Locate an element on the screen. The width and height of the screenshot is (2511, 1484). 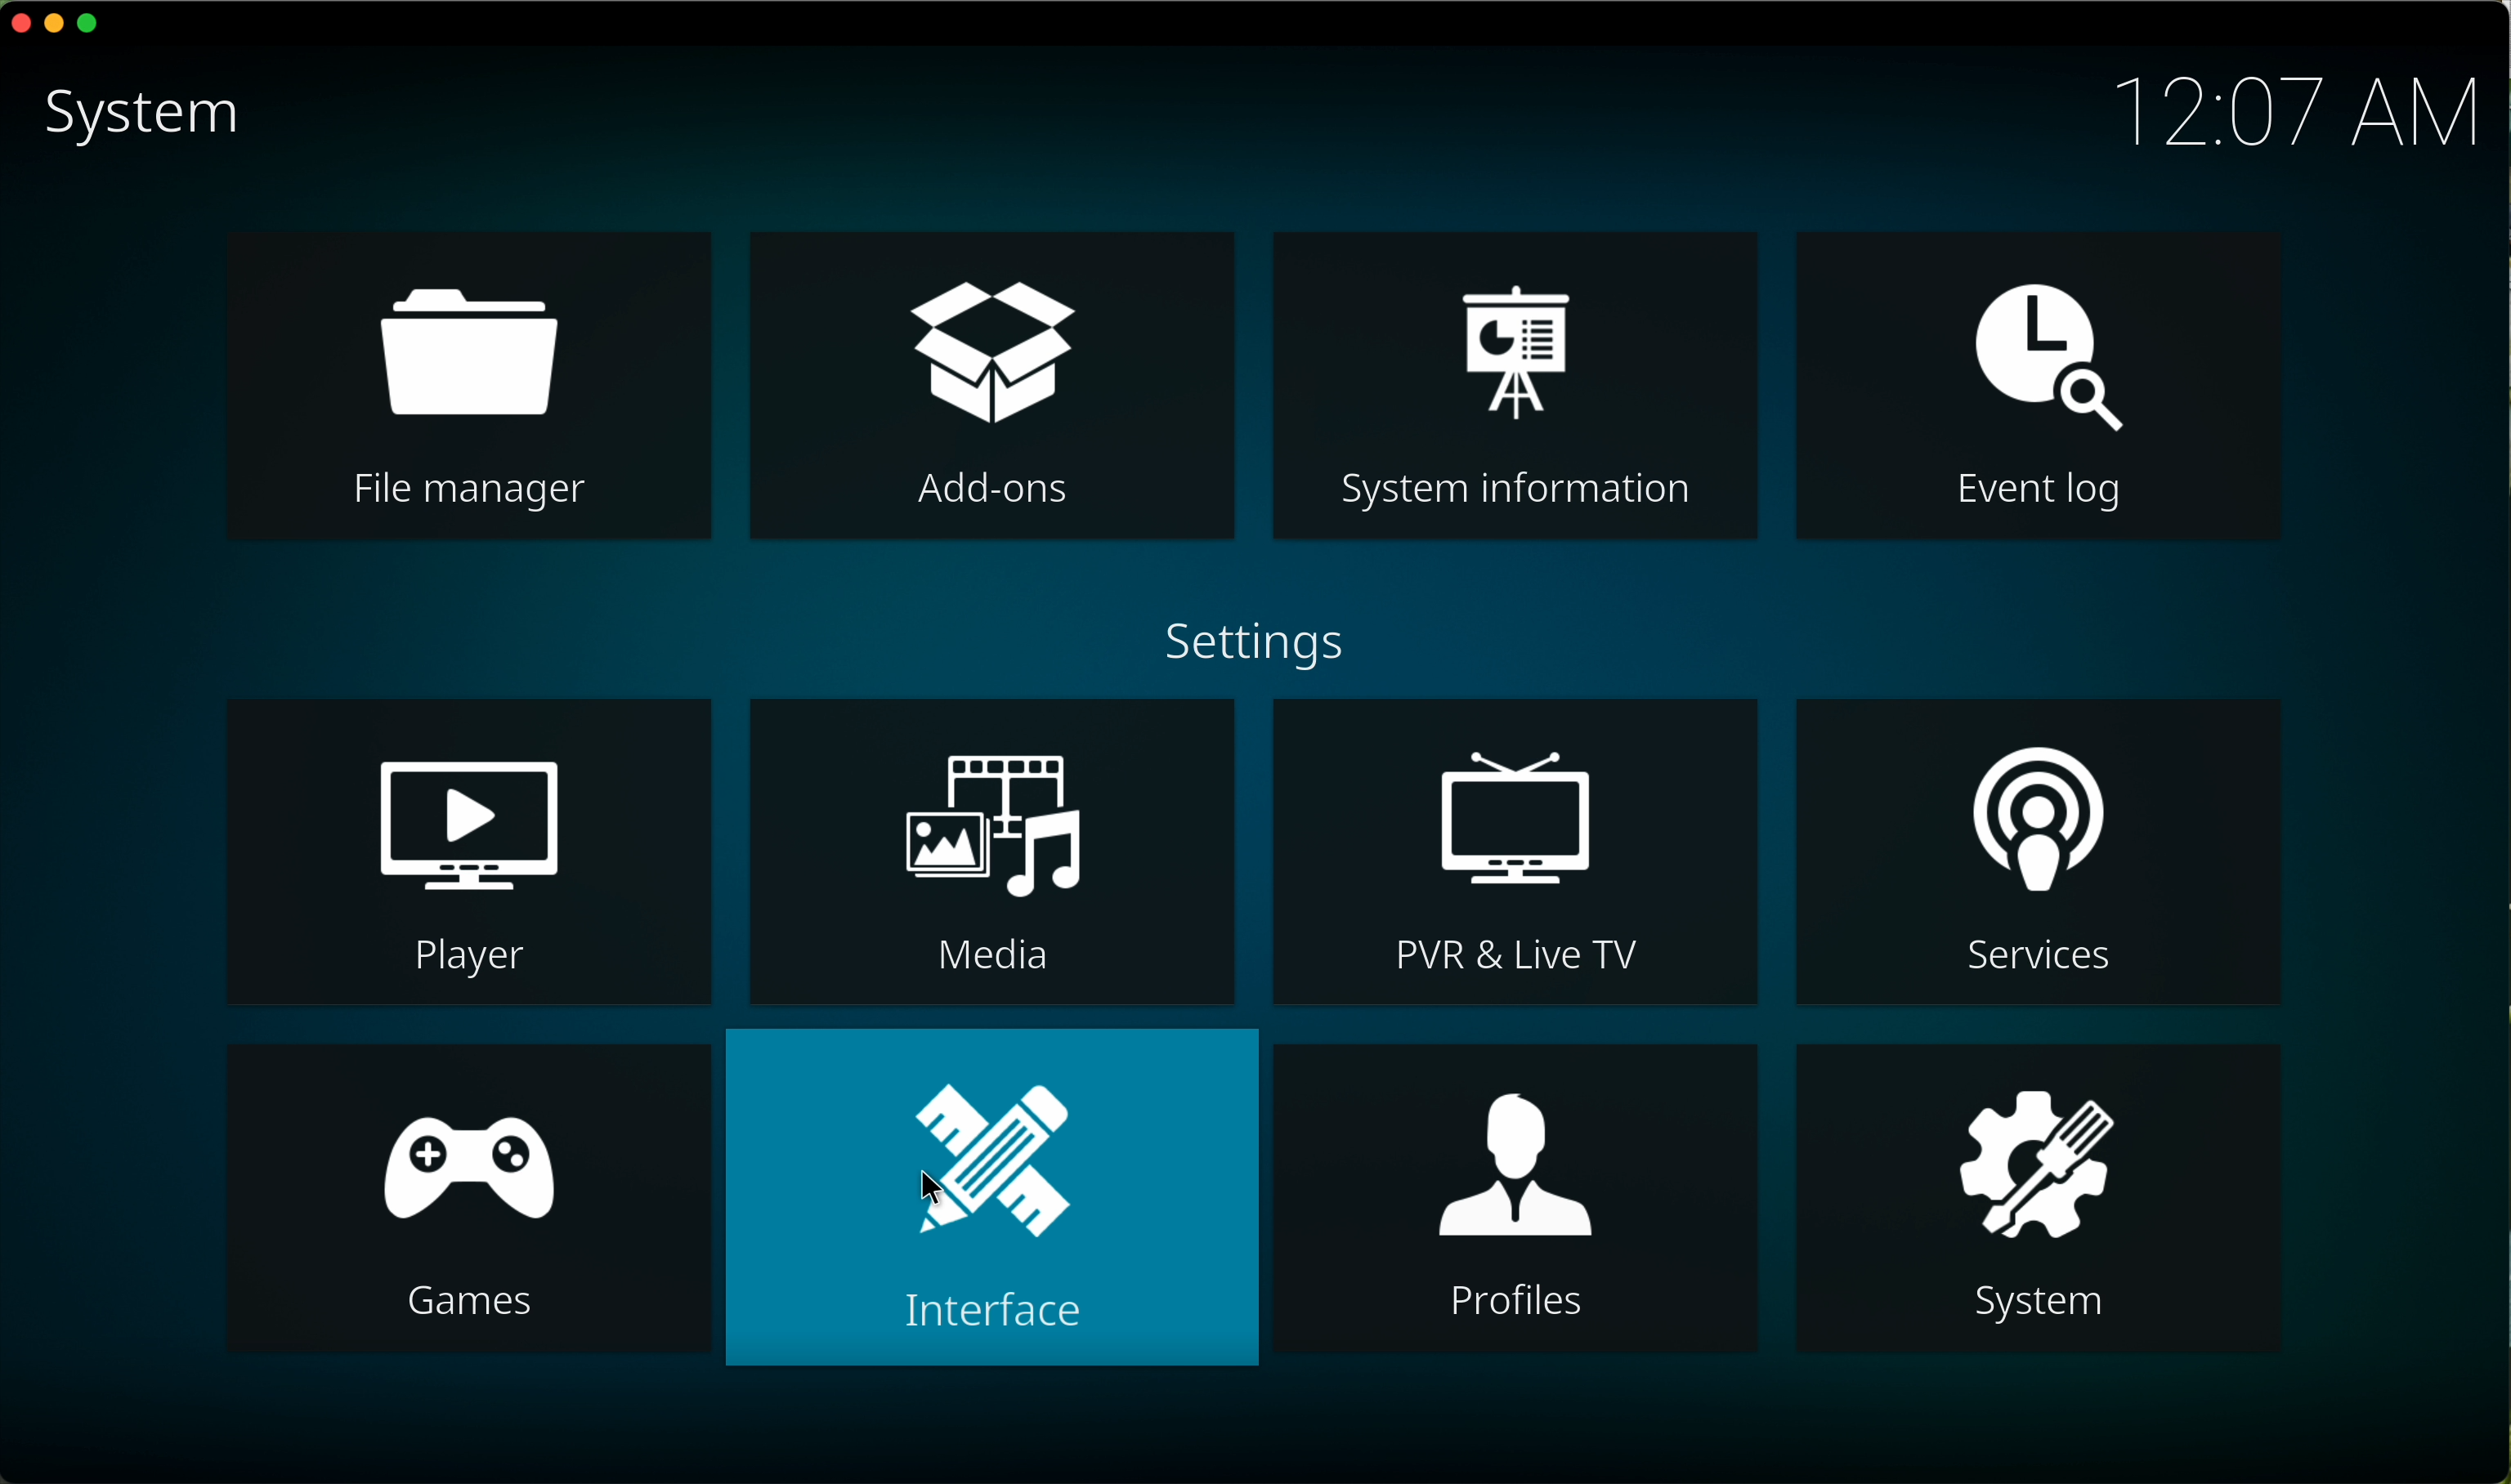
event log is located at coordinates (2038, 383).